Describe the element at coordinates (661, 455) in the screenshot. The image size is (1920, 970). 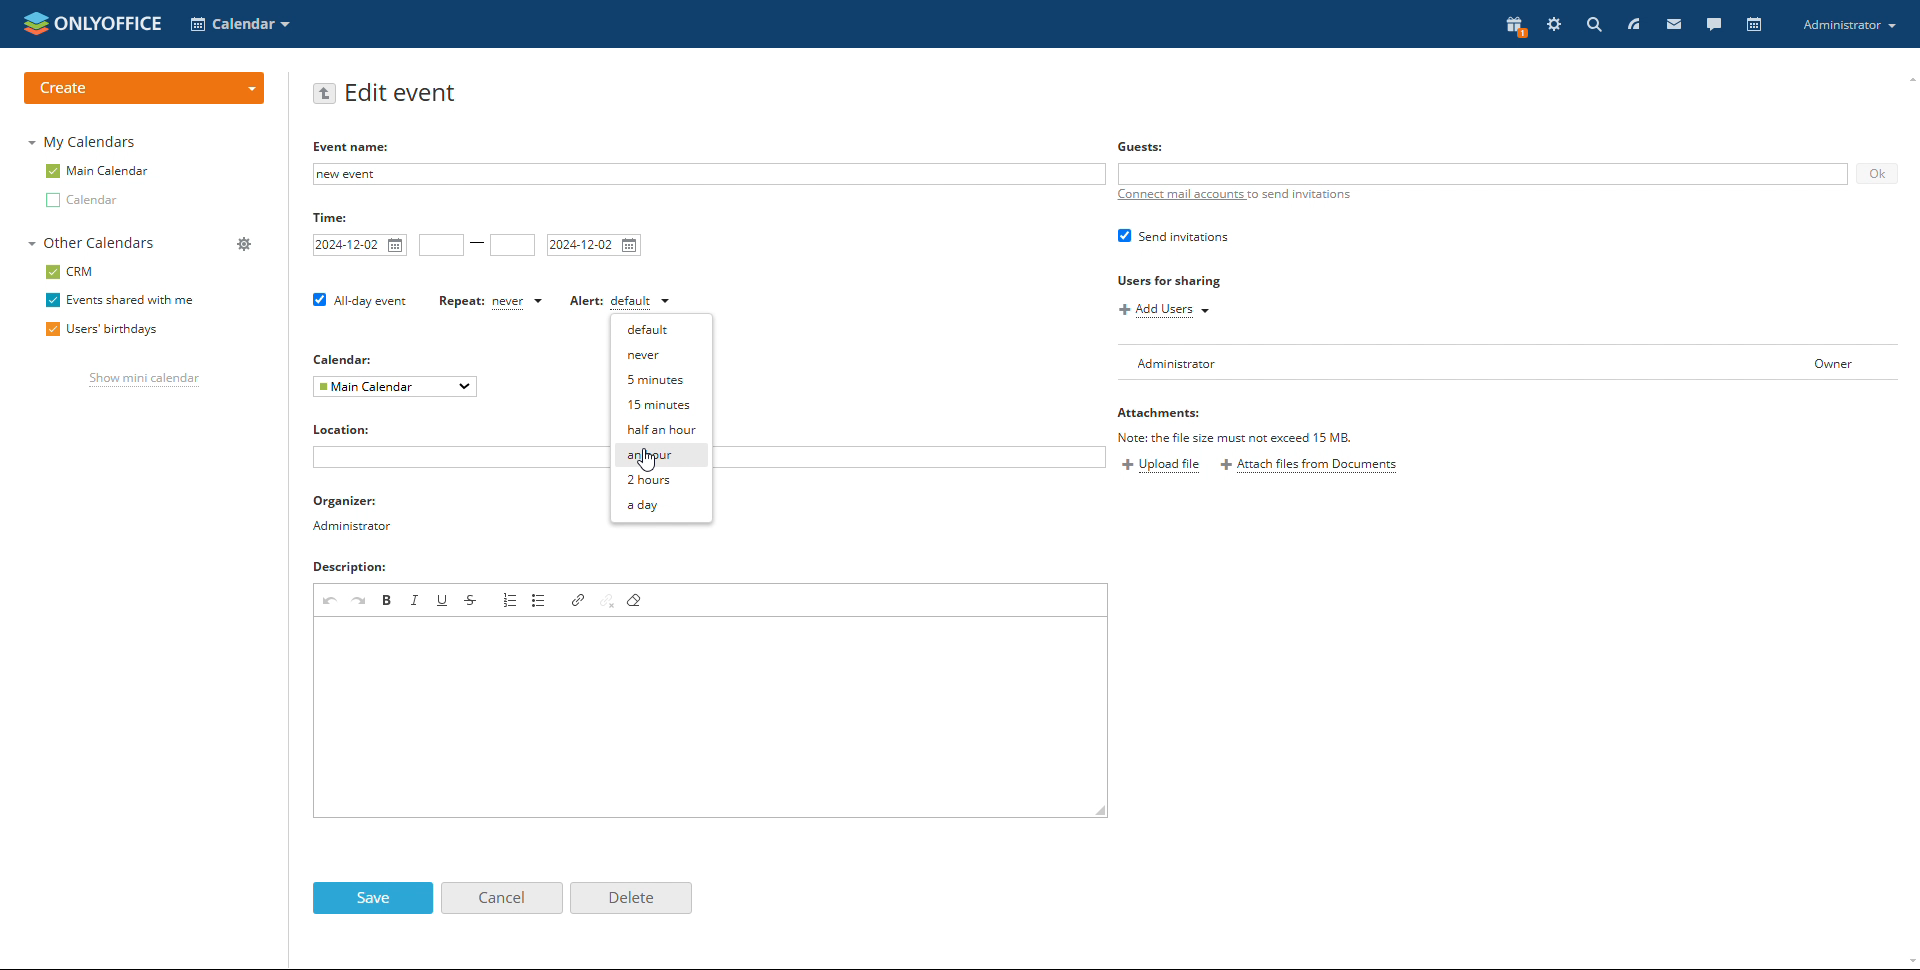
I see `an hour` at that location.